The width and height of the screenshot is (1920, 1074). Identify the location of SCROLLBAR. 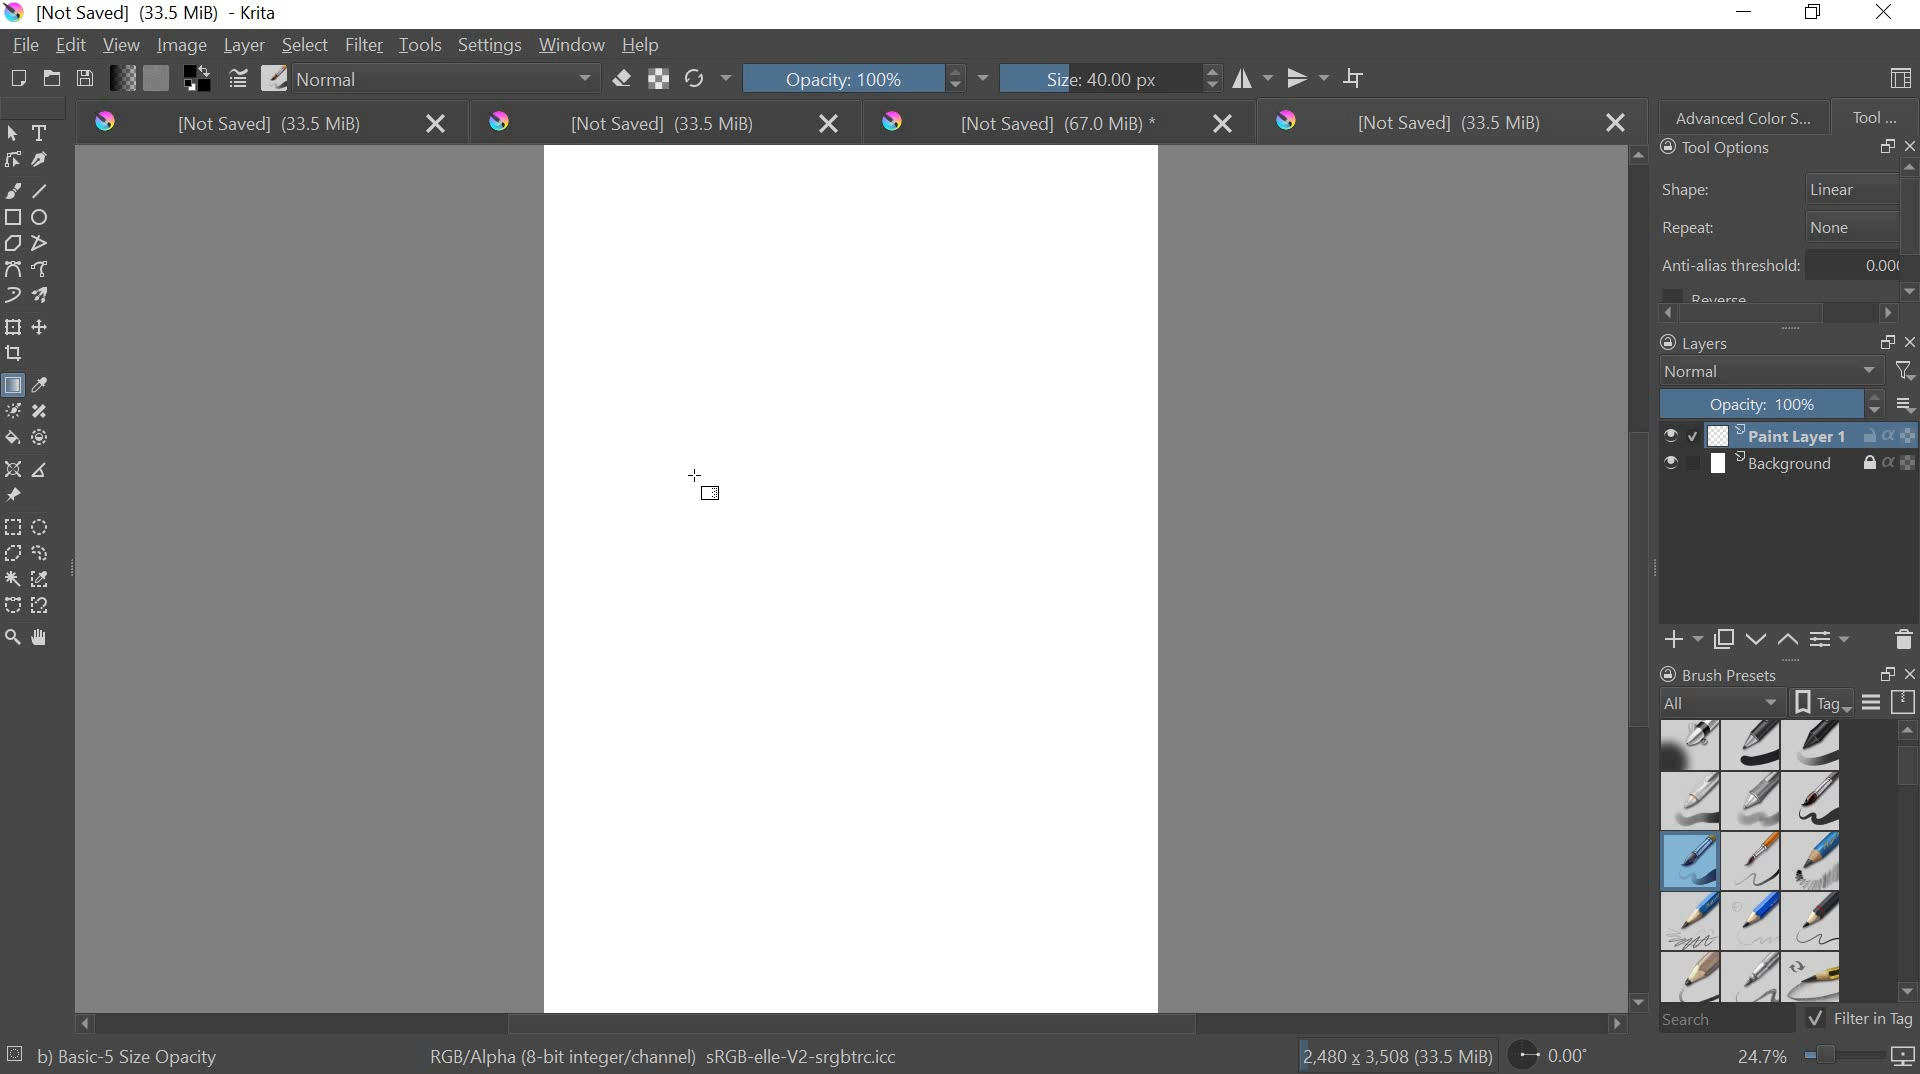
(1784, 314).